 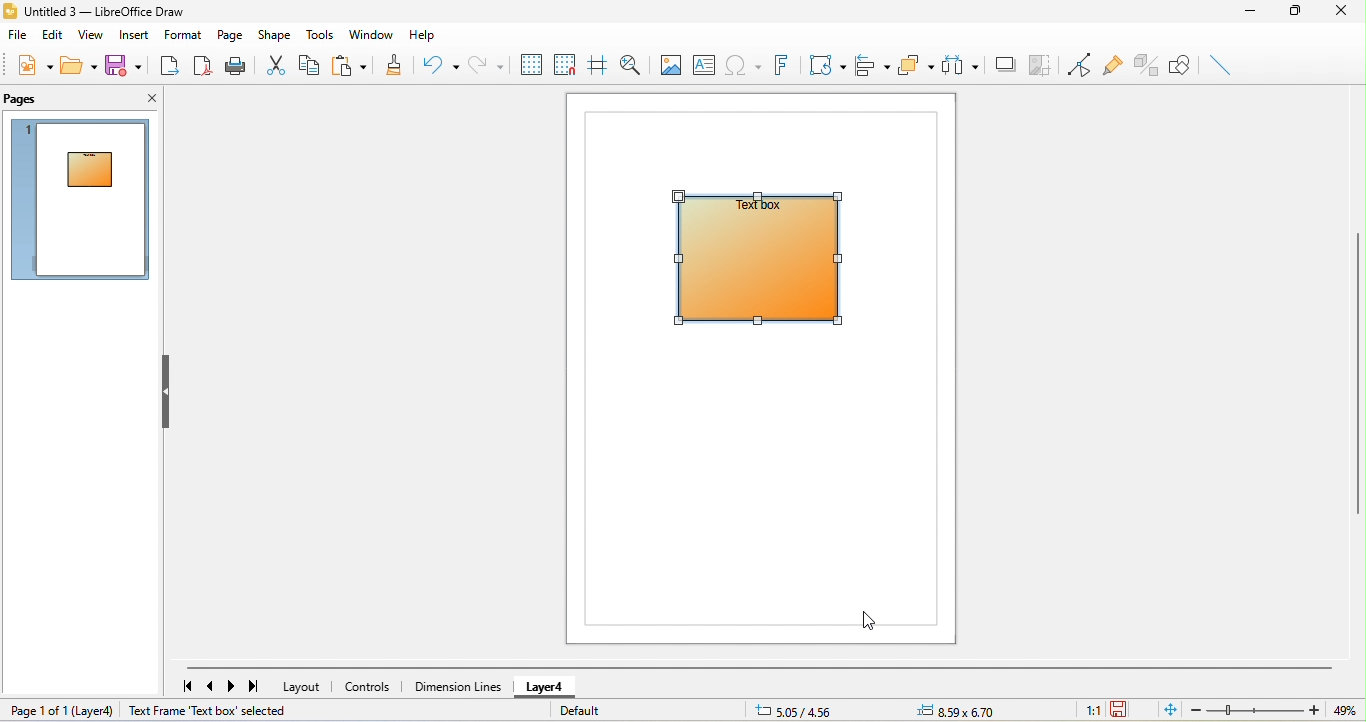 I want to click on text box, so click(x=706, y=65).